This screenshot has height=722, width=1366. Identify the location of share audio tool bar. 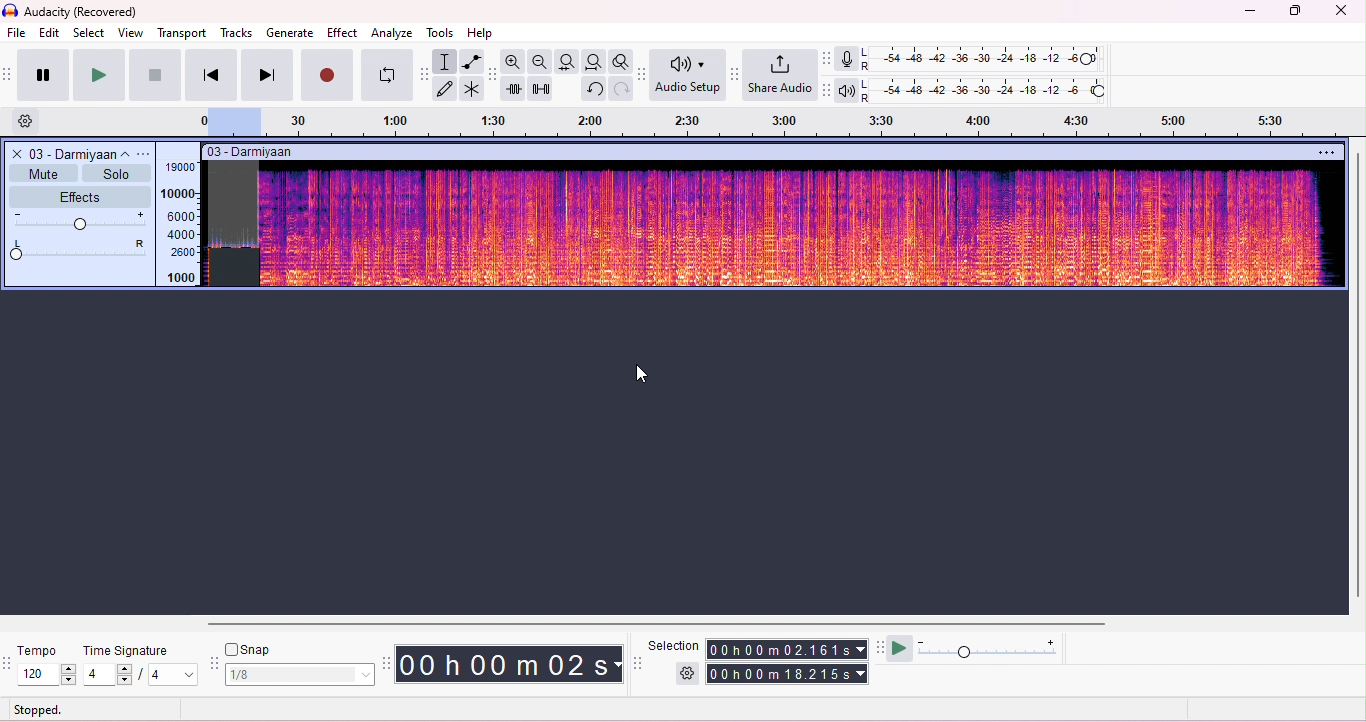
(736, 74).